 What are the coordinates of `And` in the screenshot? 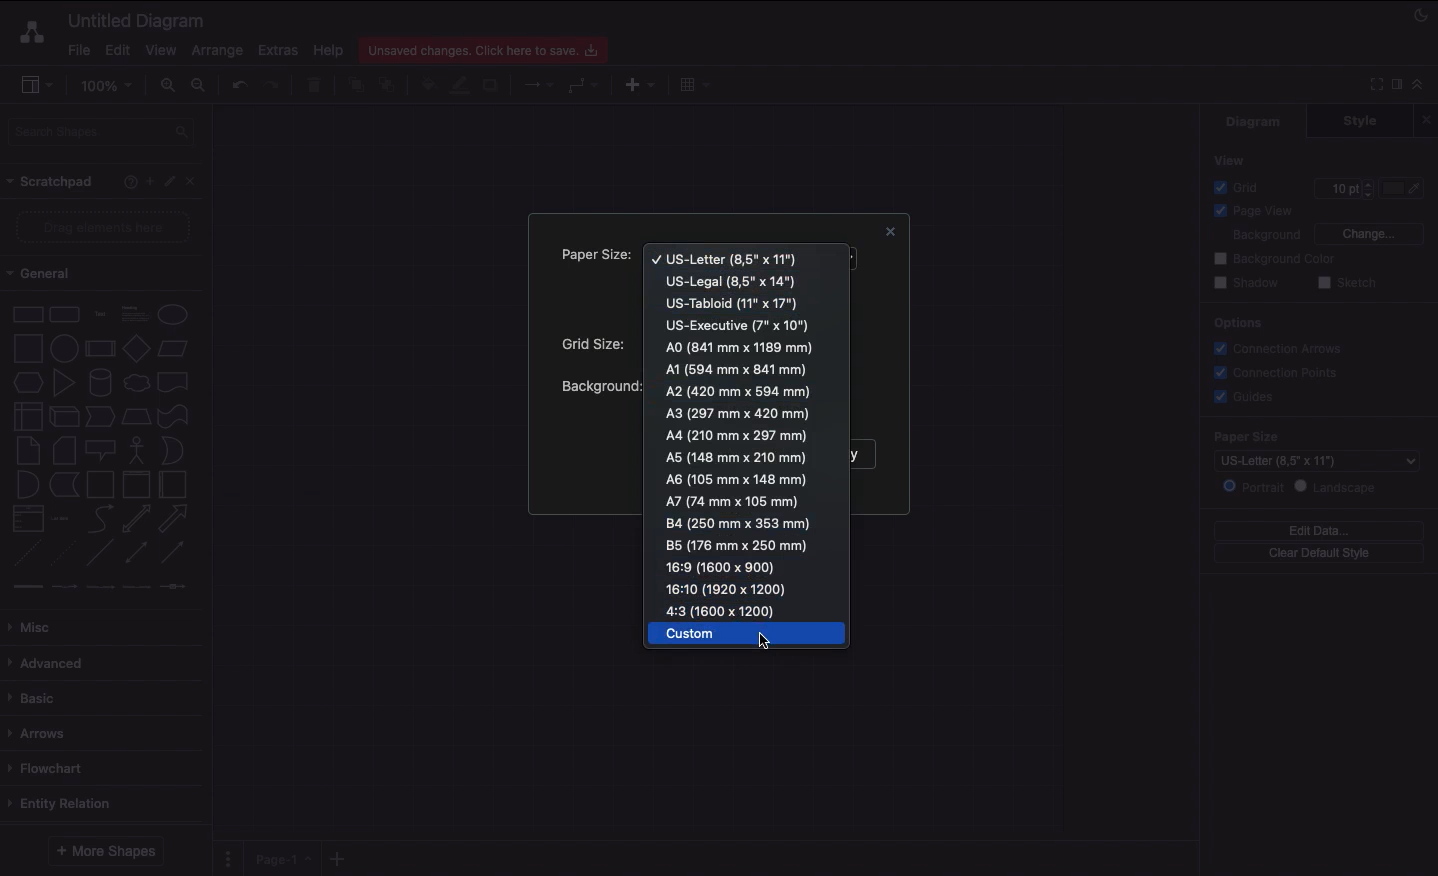 It's located at (29, 486).